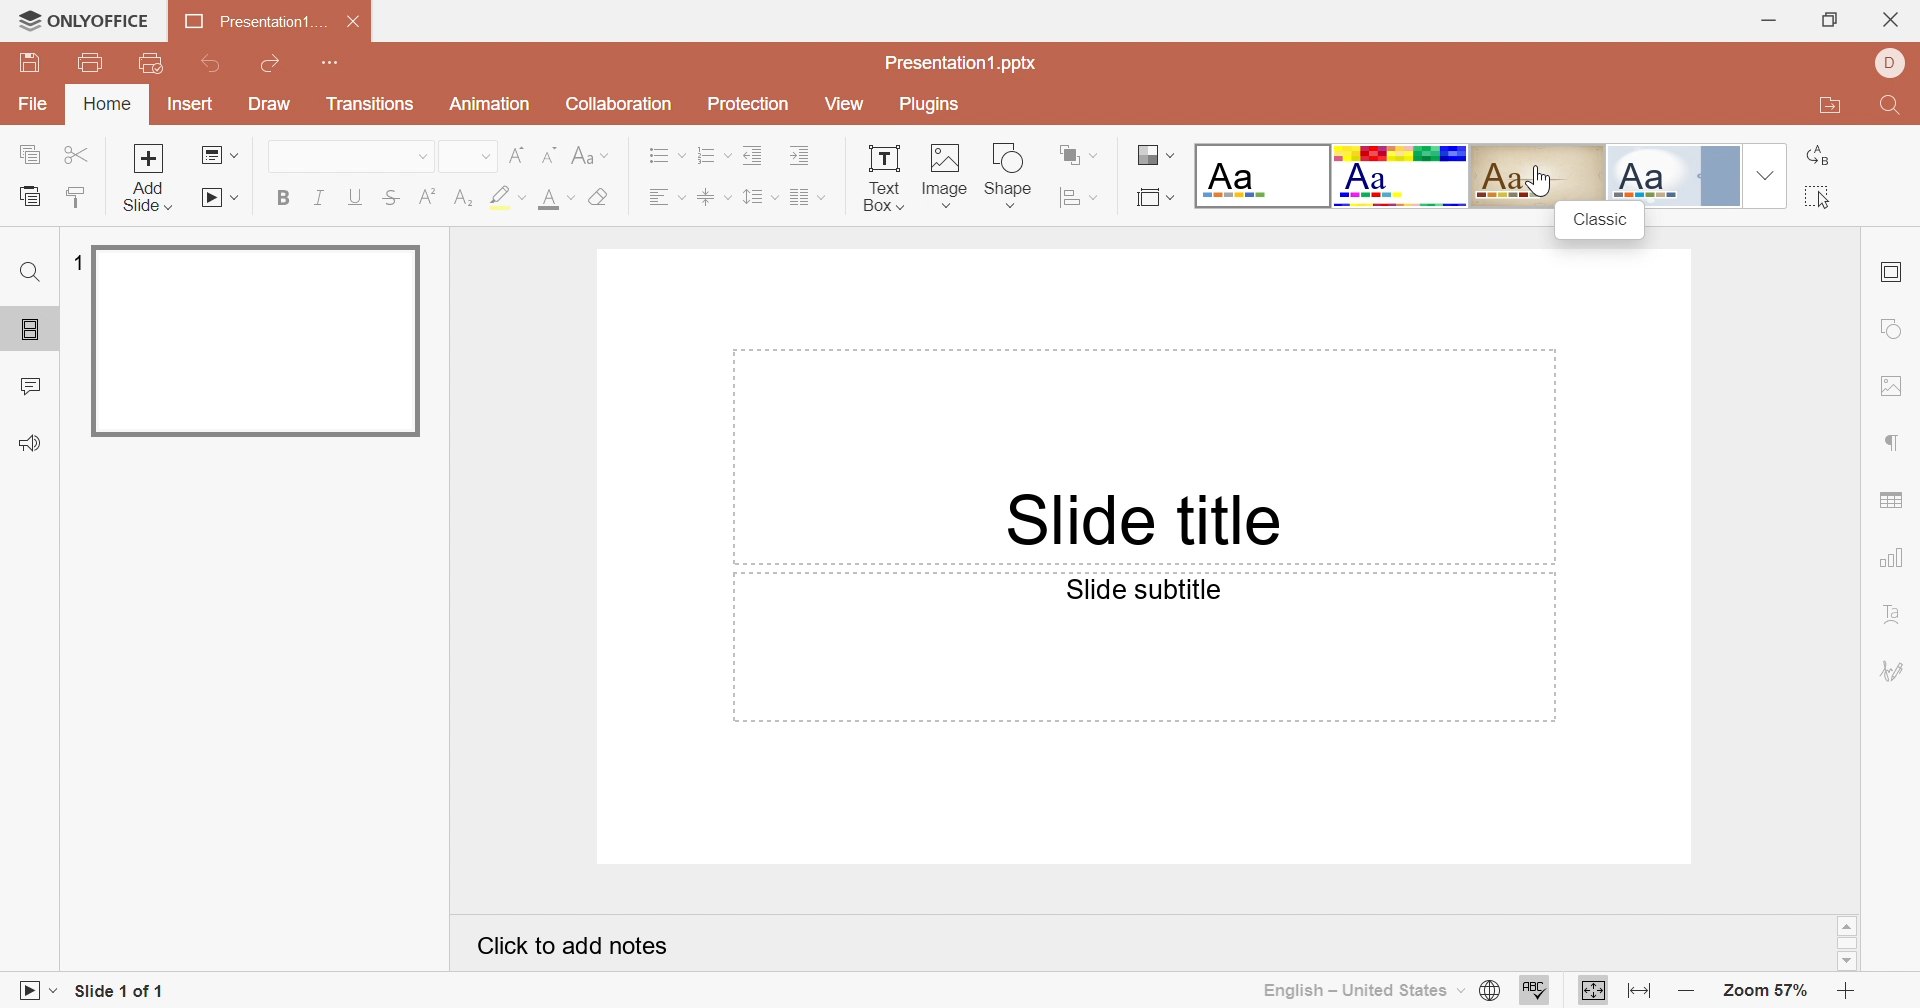  I want to click on Drop Down, so click(421, 154).